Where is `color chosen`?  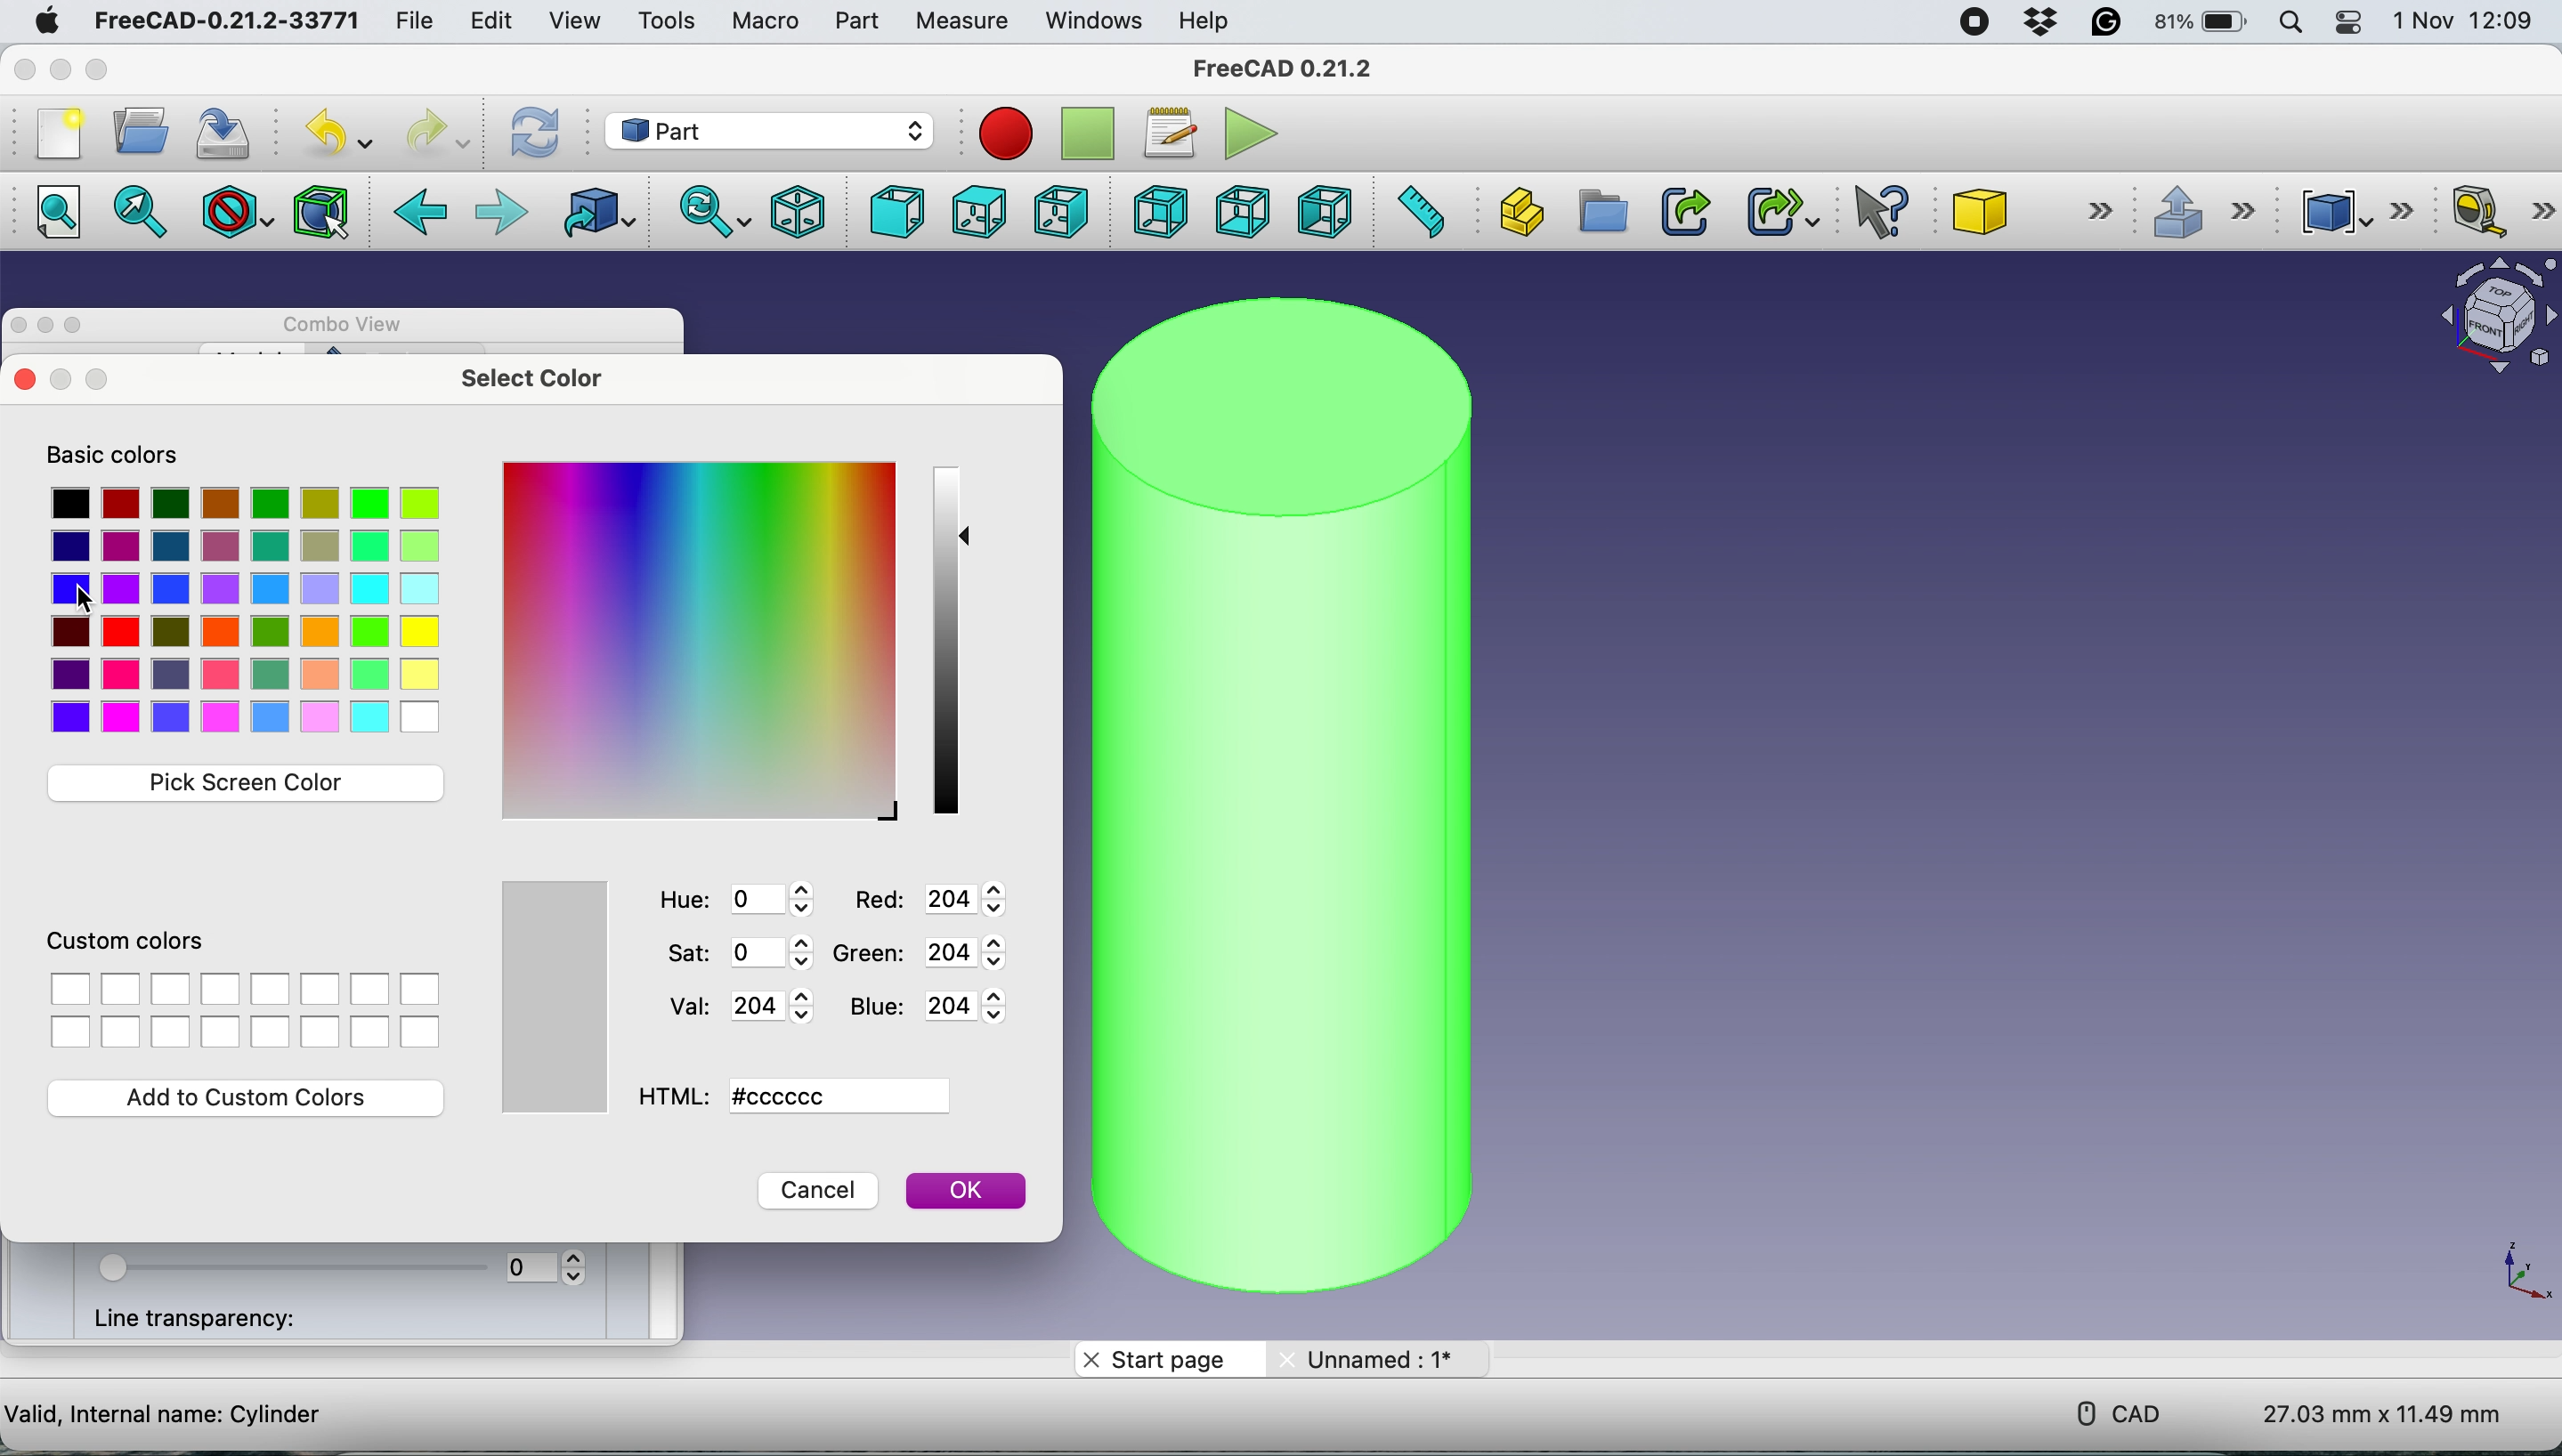
color chosen is located at coordinates (548, 997).